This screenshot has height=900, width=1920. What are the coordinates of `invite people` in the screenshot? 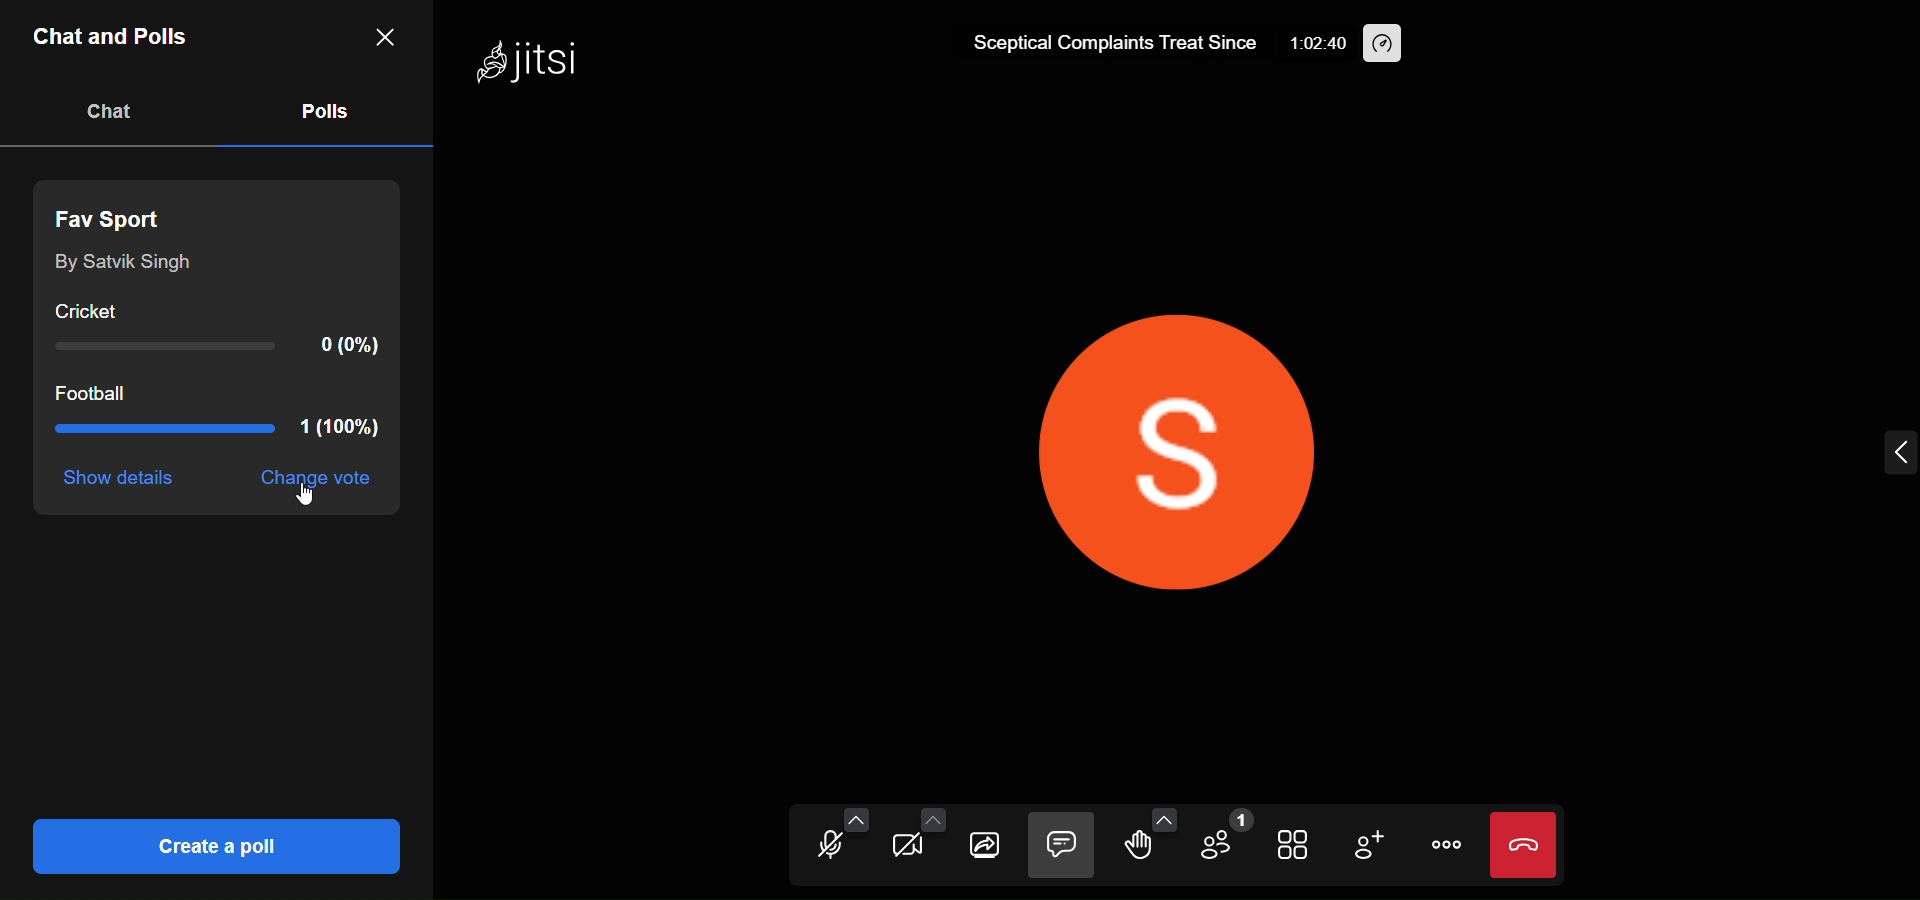 It's located at (1368, 846).